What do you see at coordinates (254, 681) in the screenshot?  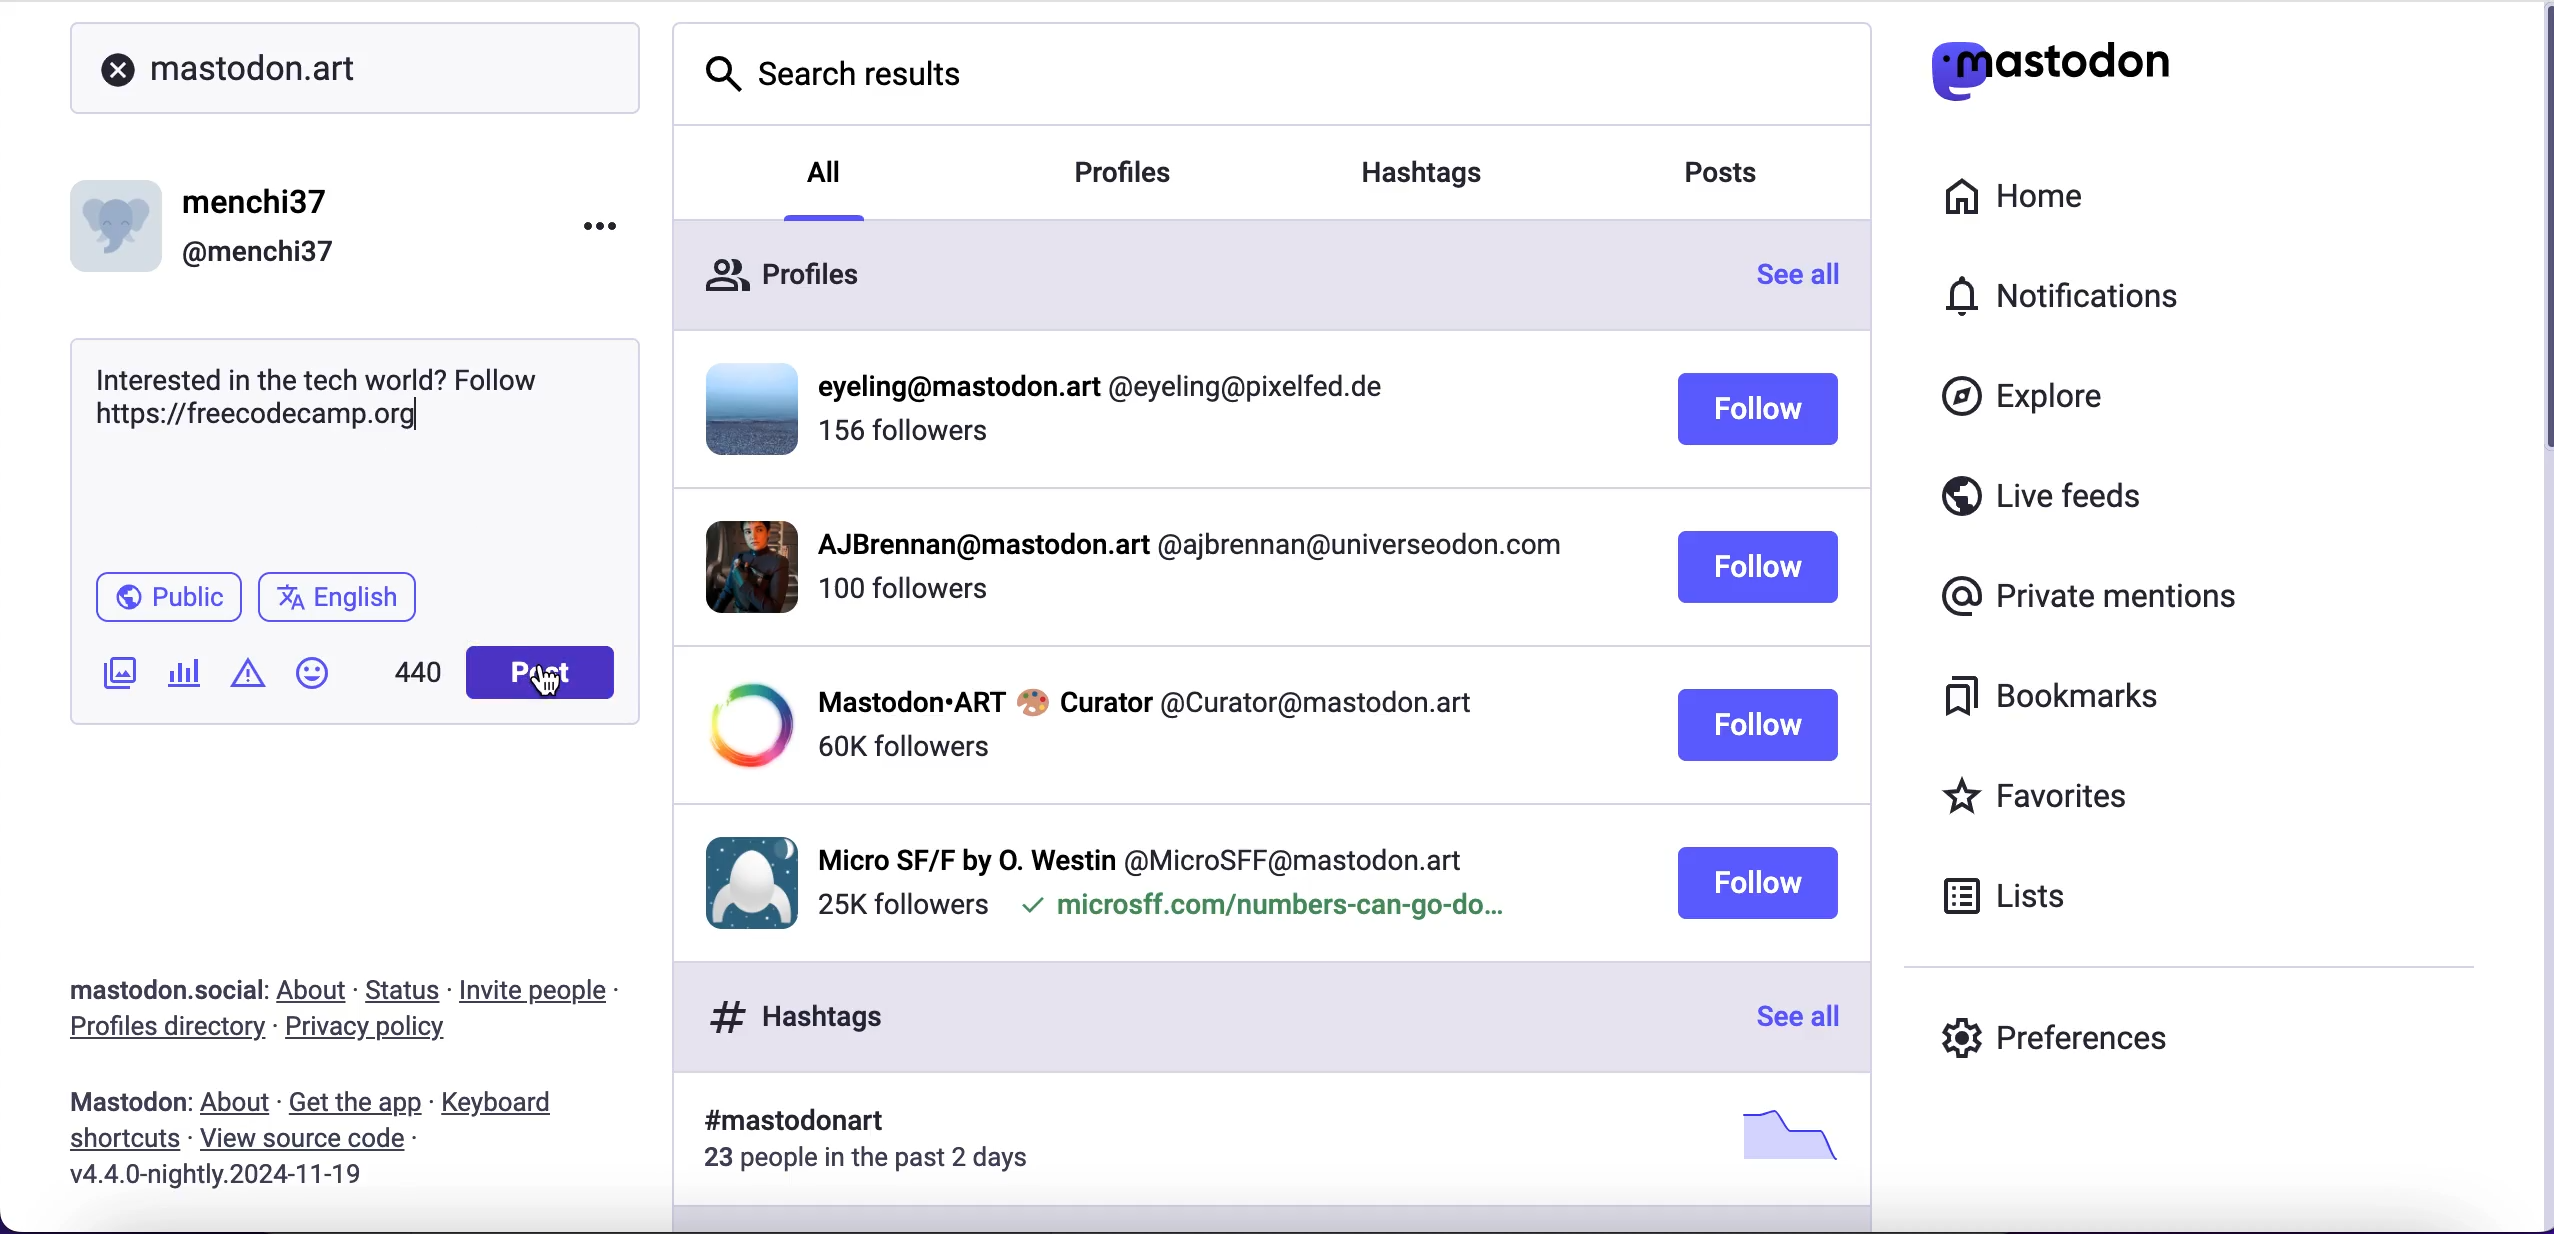 I see `add warning` at bounding box center [254, 681].